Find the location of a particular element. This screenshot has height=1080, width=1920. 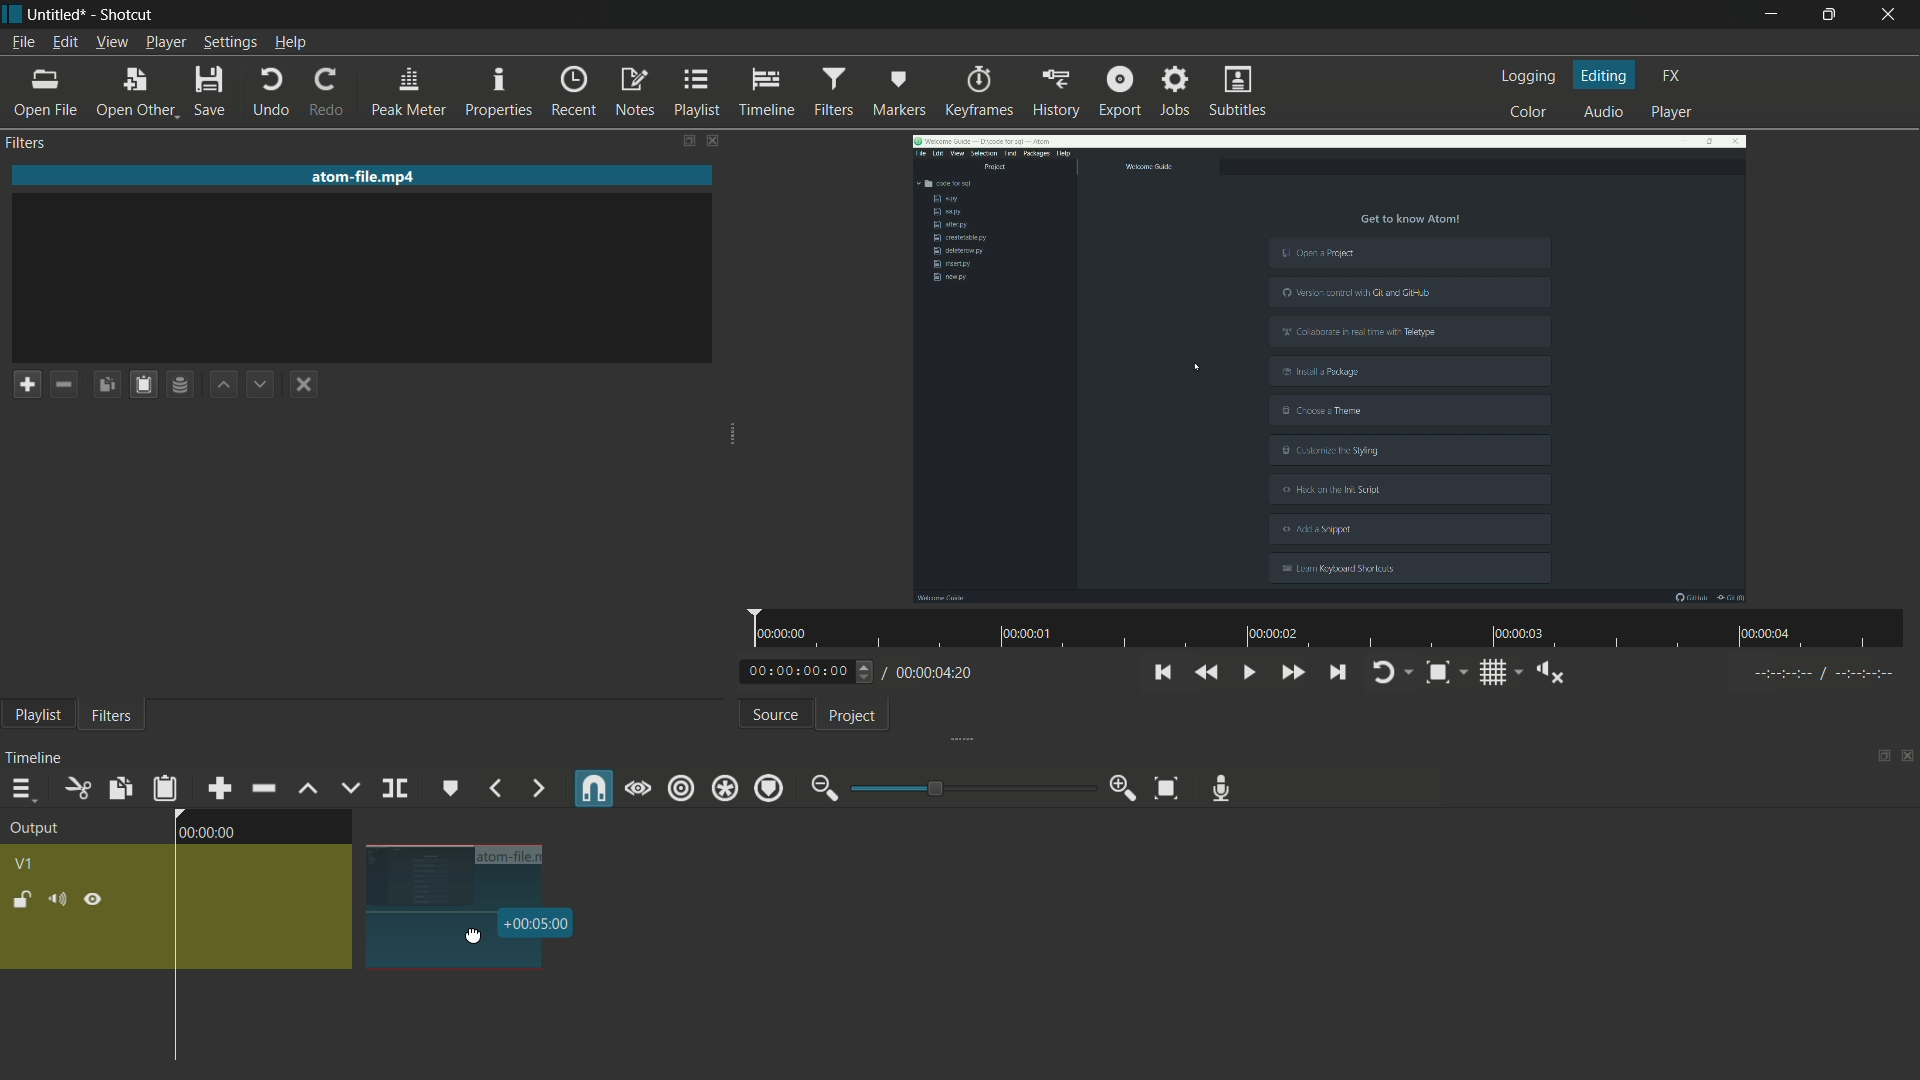

fx is located at coordinates (1671, 76).